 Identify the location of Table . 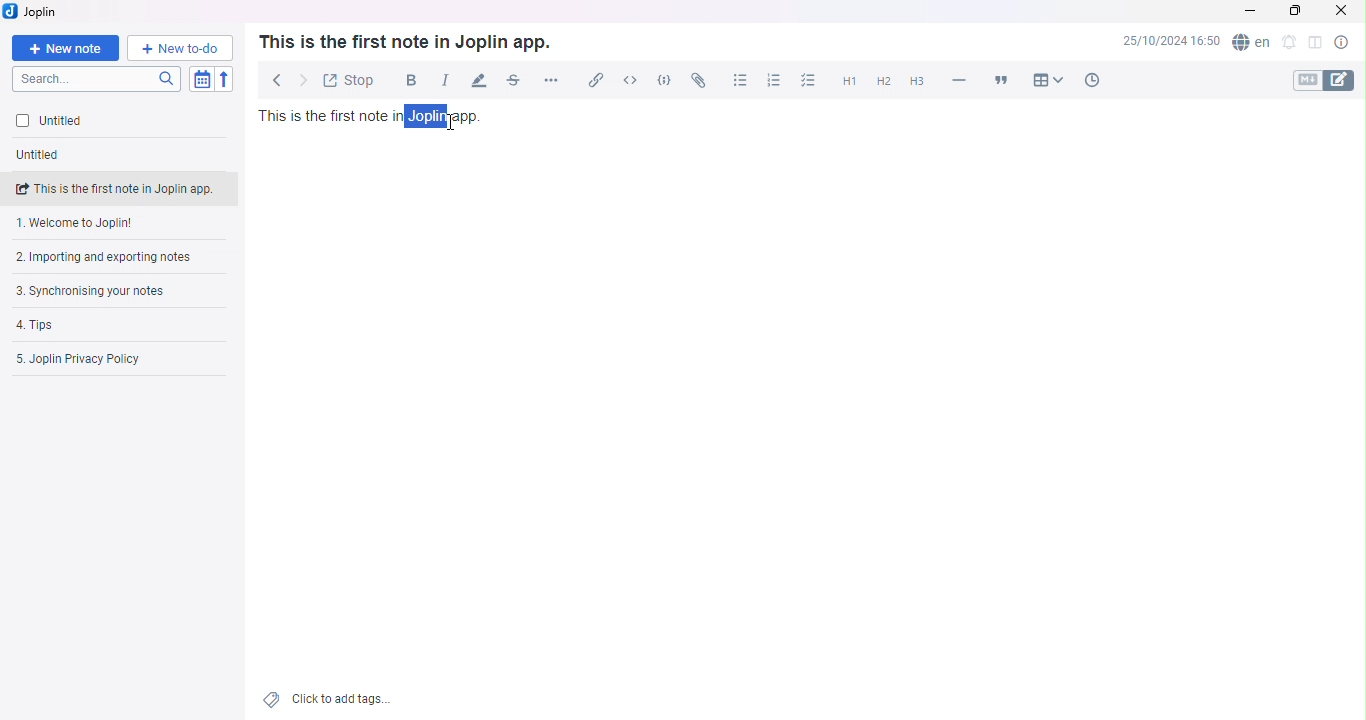
(1048, 78).